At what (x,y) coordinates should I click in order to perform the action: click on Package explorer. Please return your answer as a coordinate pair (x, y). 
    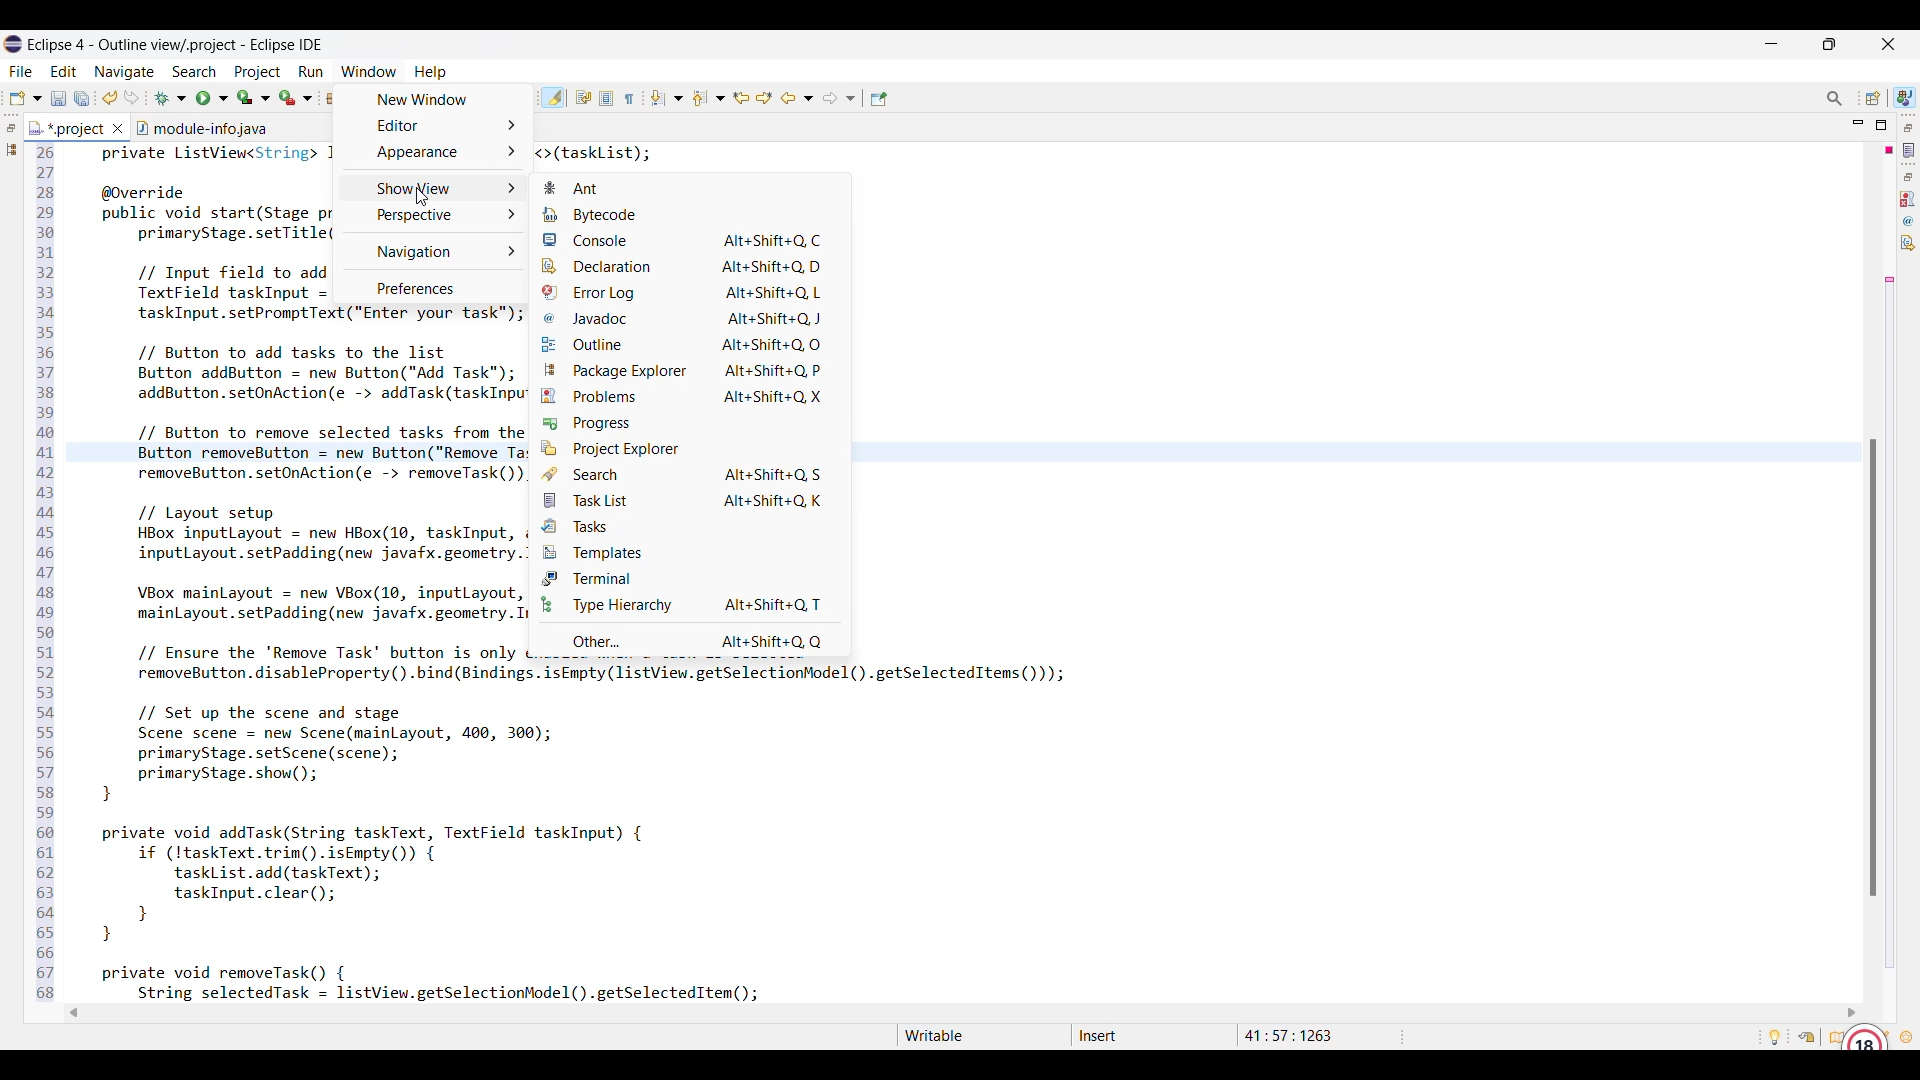
    Looking at the image, I should click on (11, 149).